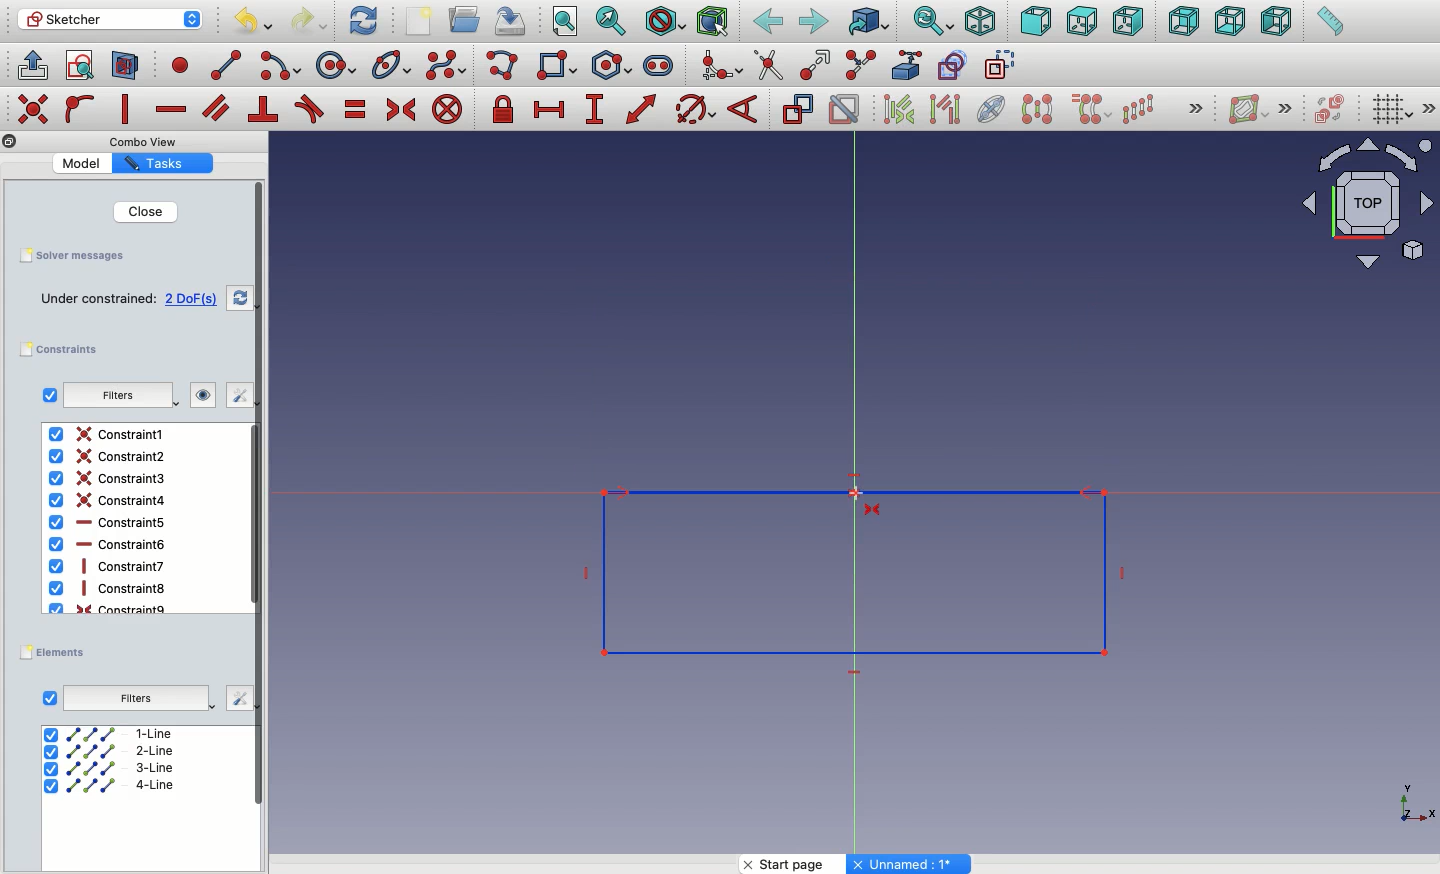  Describe the element at coordinates (1131, 21) in the screenshot. I see `Right` at that location.